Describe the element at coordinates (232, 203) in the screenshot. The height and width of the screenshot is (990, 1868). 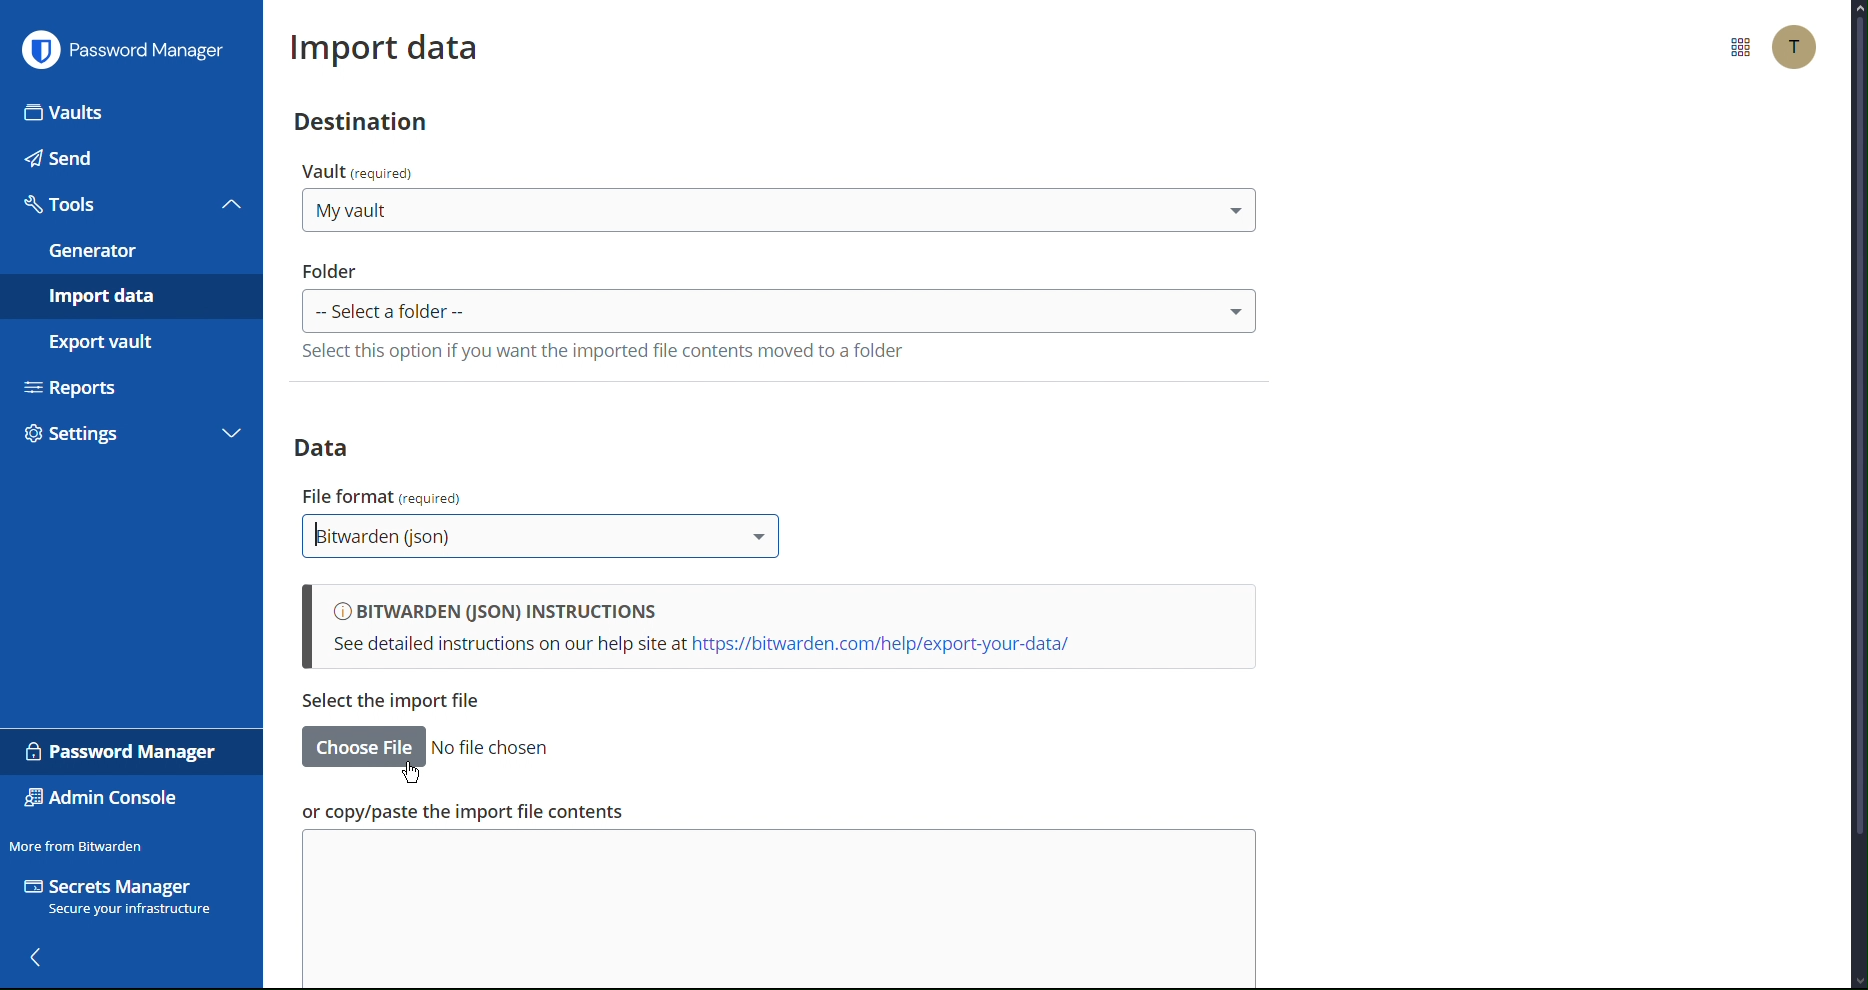
I see `collapse tools` at that location.